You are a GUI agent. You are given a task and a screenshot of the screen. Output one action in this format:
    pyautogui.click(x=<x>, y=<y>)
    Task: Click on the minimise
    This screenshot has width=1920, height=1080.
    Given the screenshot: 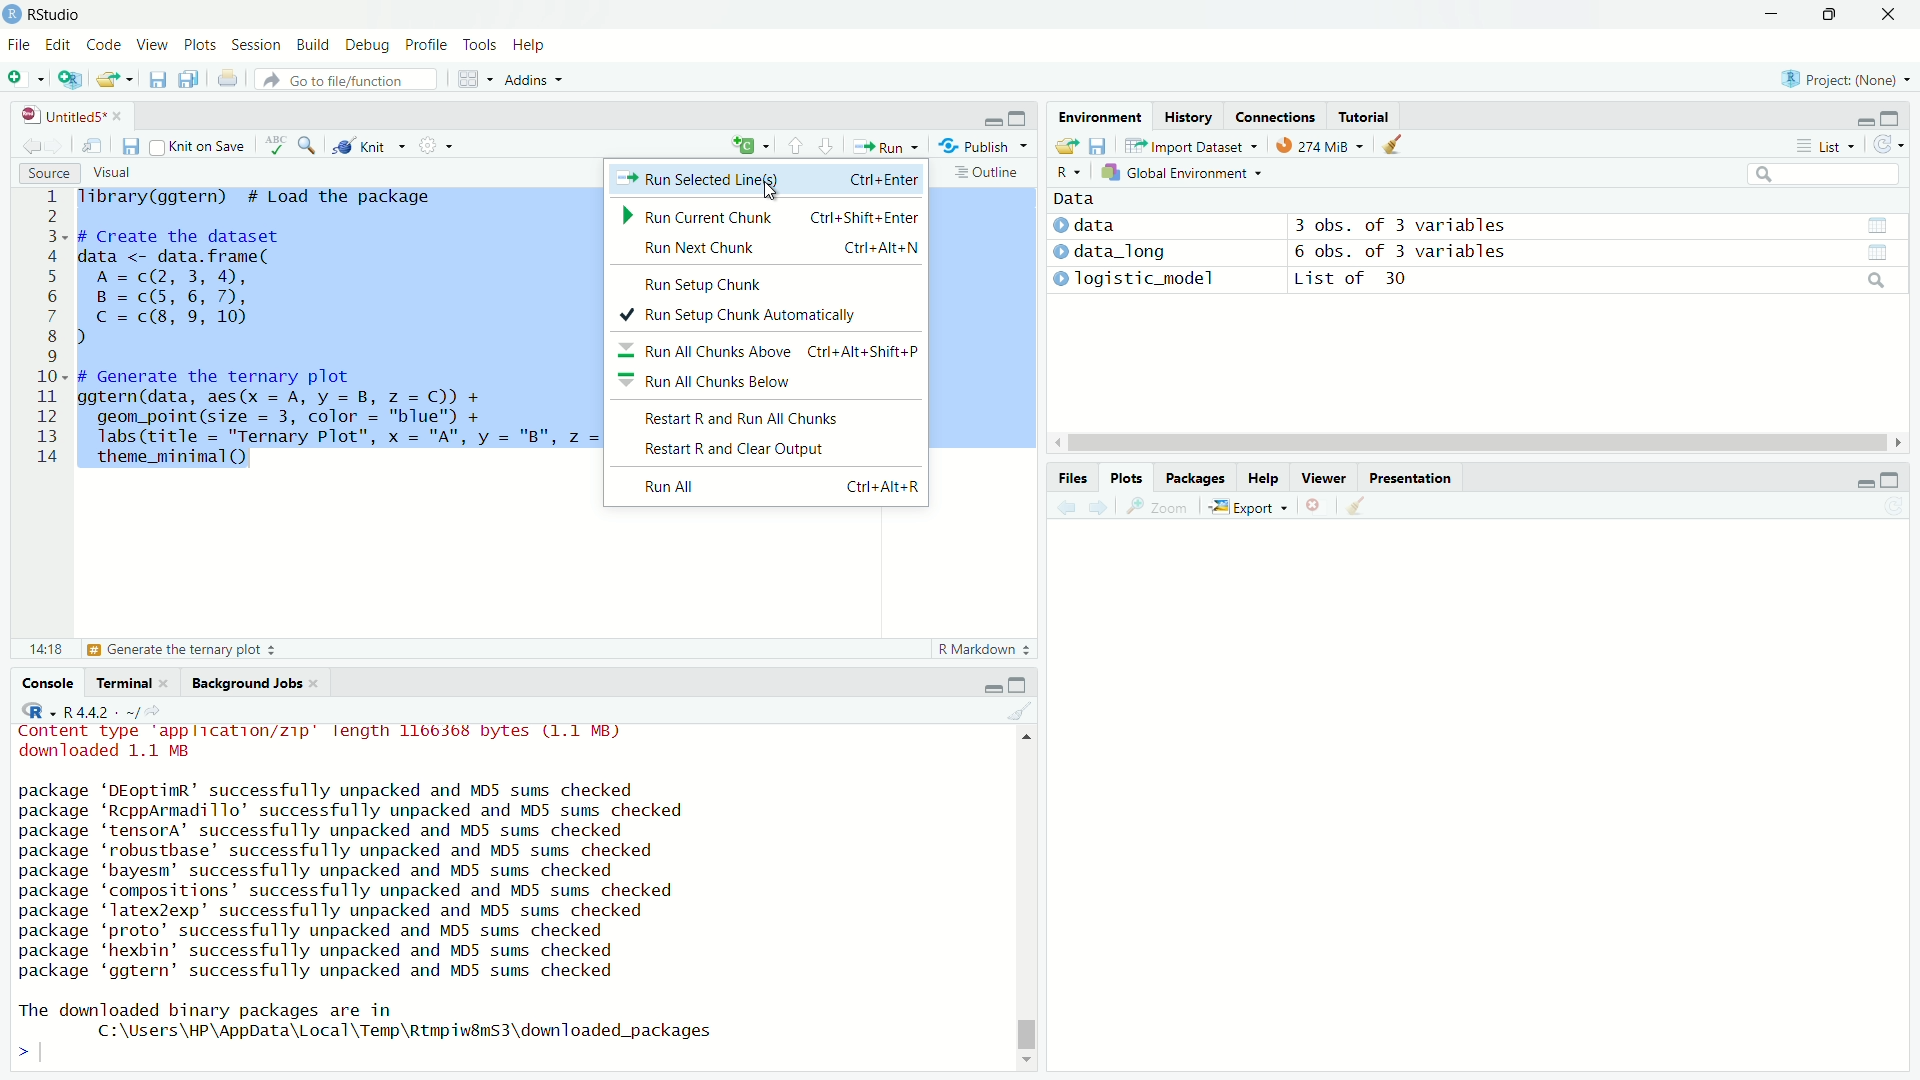 What is the action you would take?
    pyautogui.click(x=1771, y=15)
    